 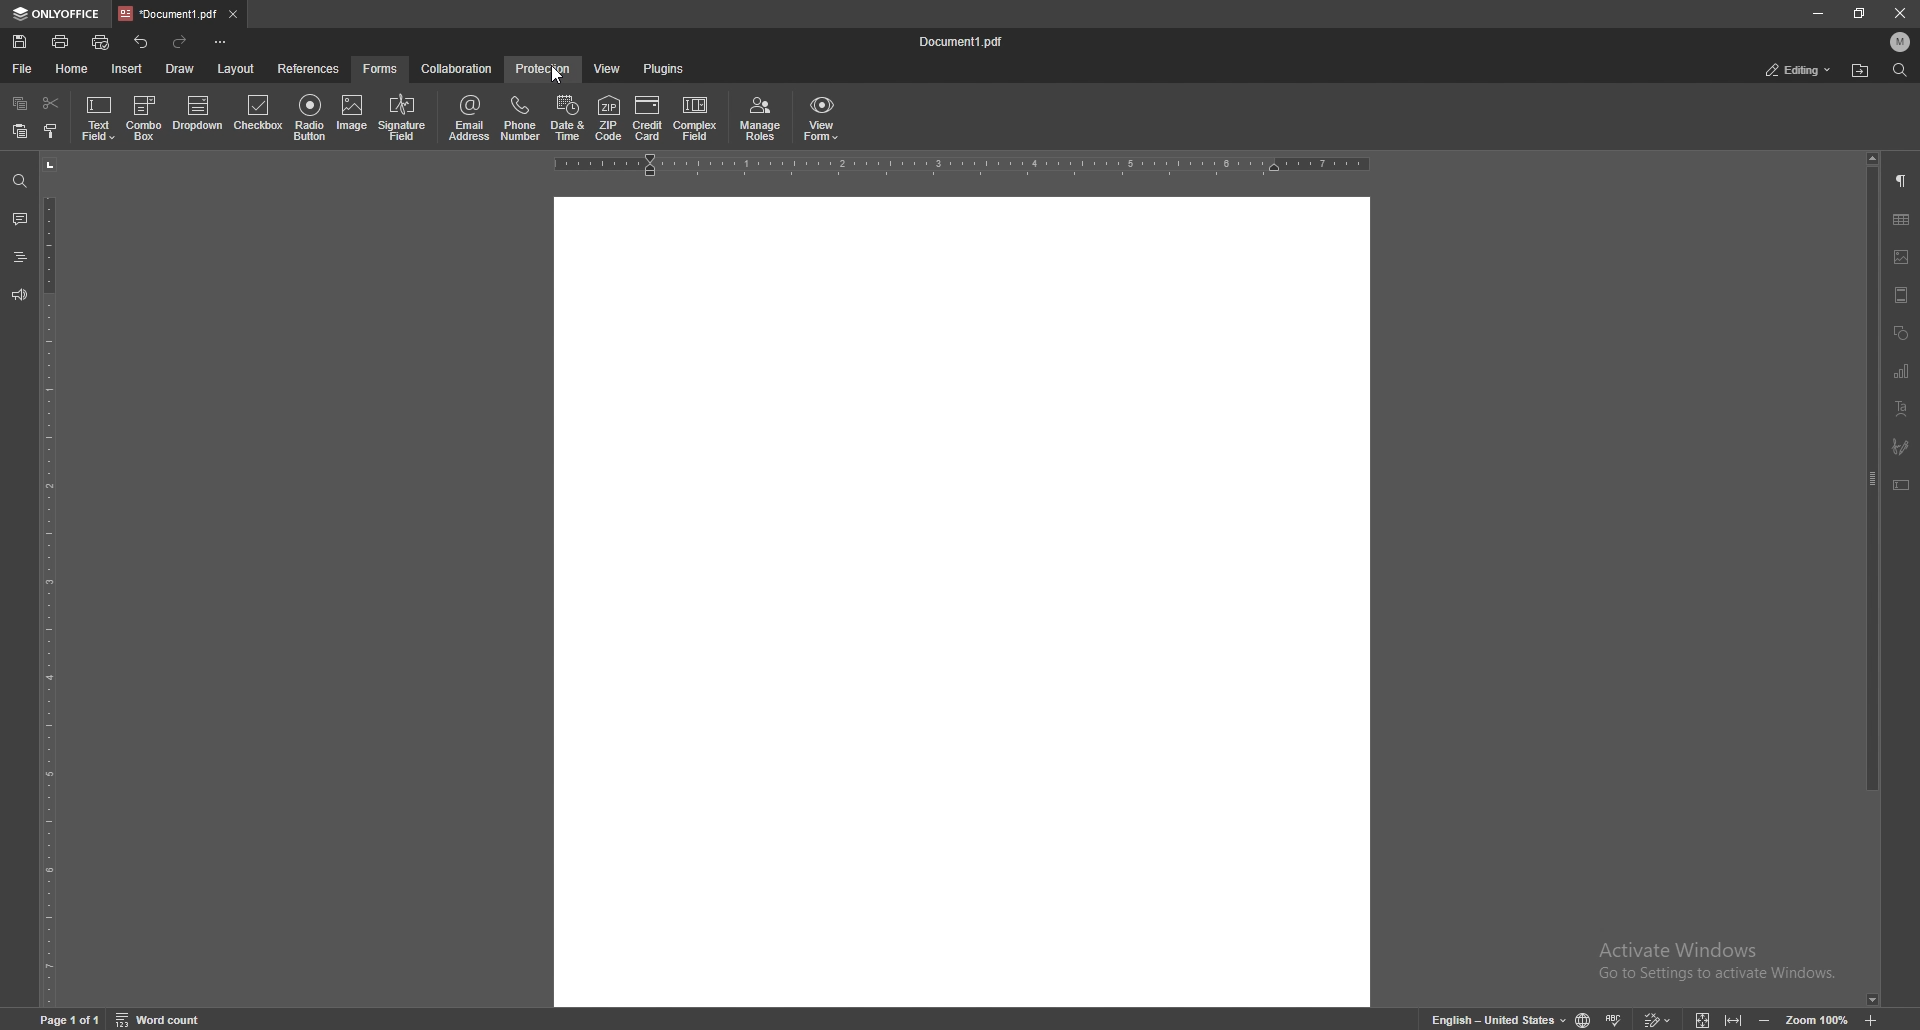 I want to click on redo, so click(x=181, y=42).